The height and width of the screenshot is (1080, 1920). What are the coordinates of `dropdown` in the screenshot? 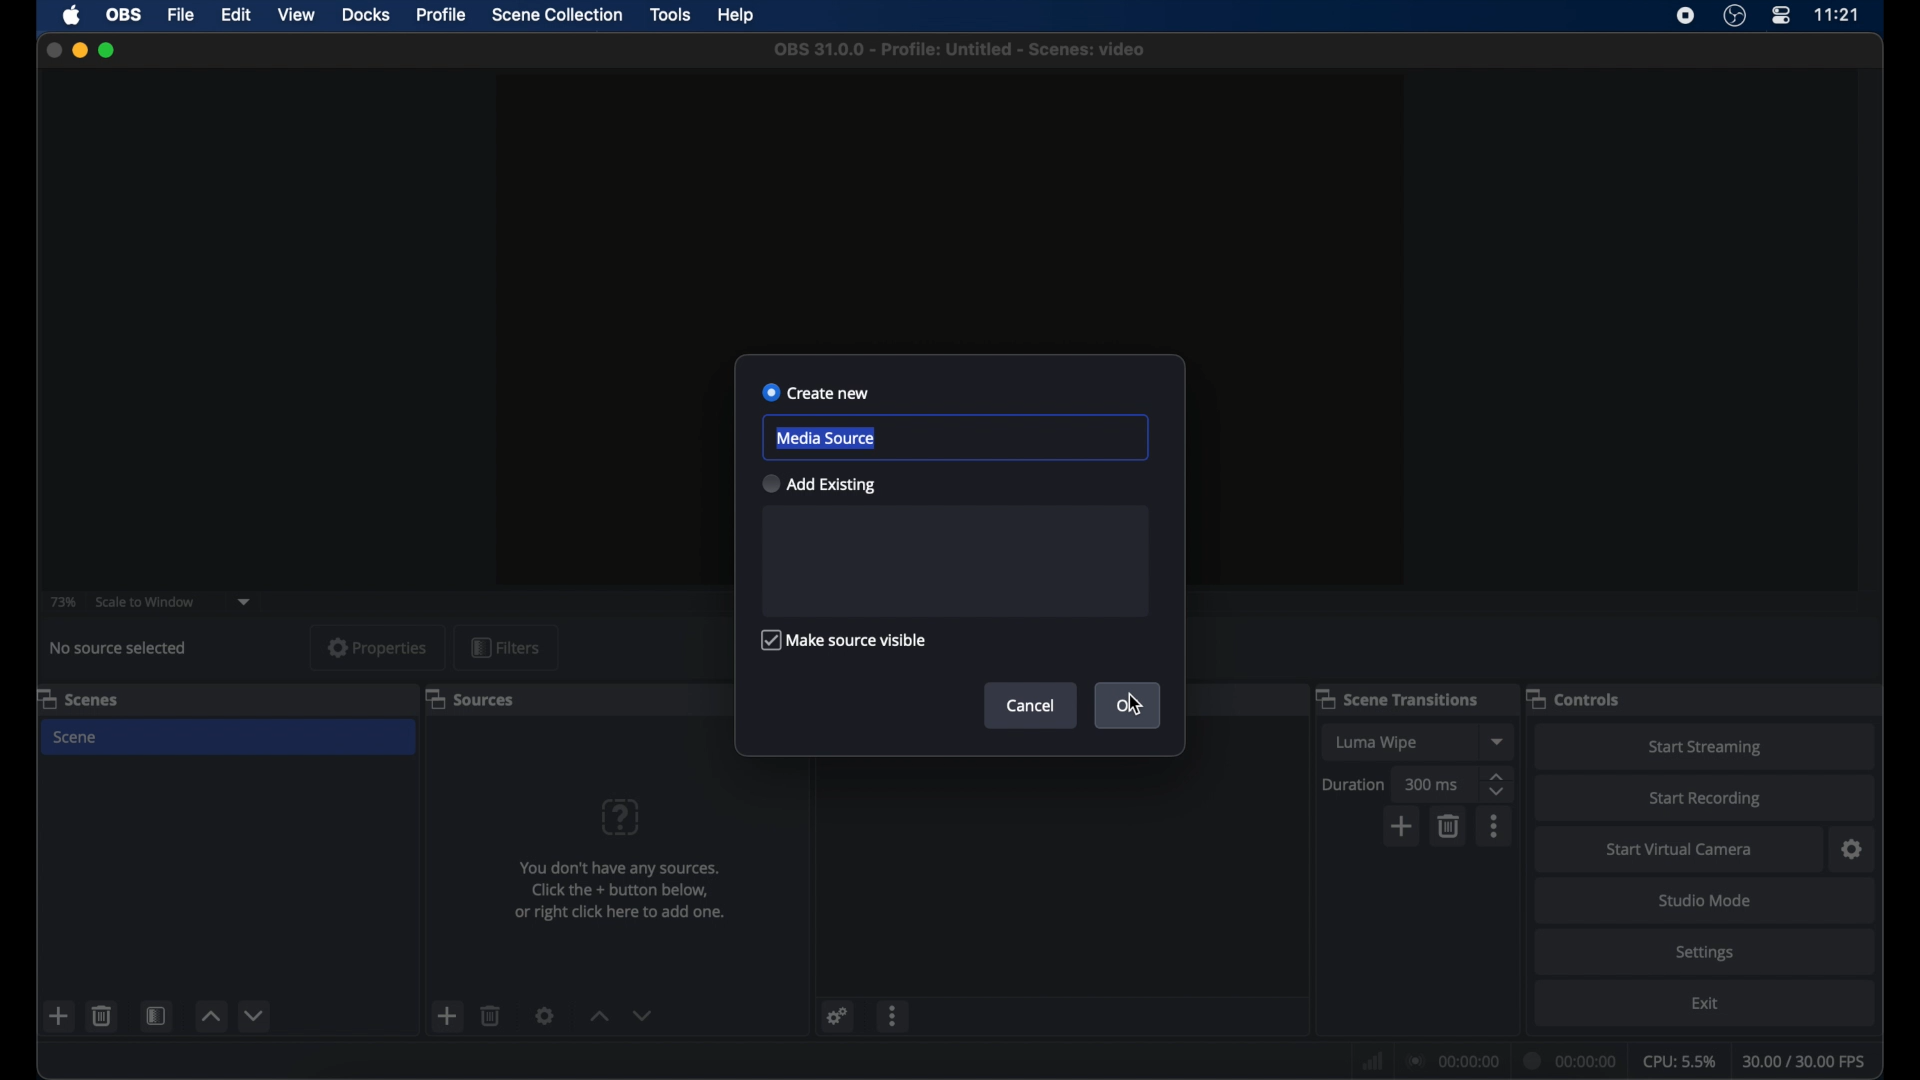 It's located at (1499, 742).